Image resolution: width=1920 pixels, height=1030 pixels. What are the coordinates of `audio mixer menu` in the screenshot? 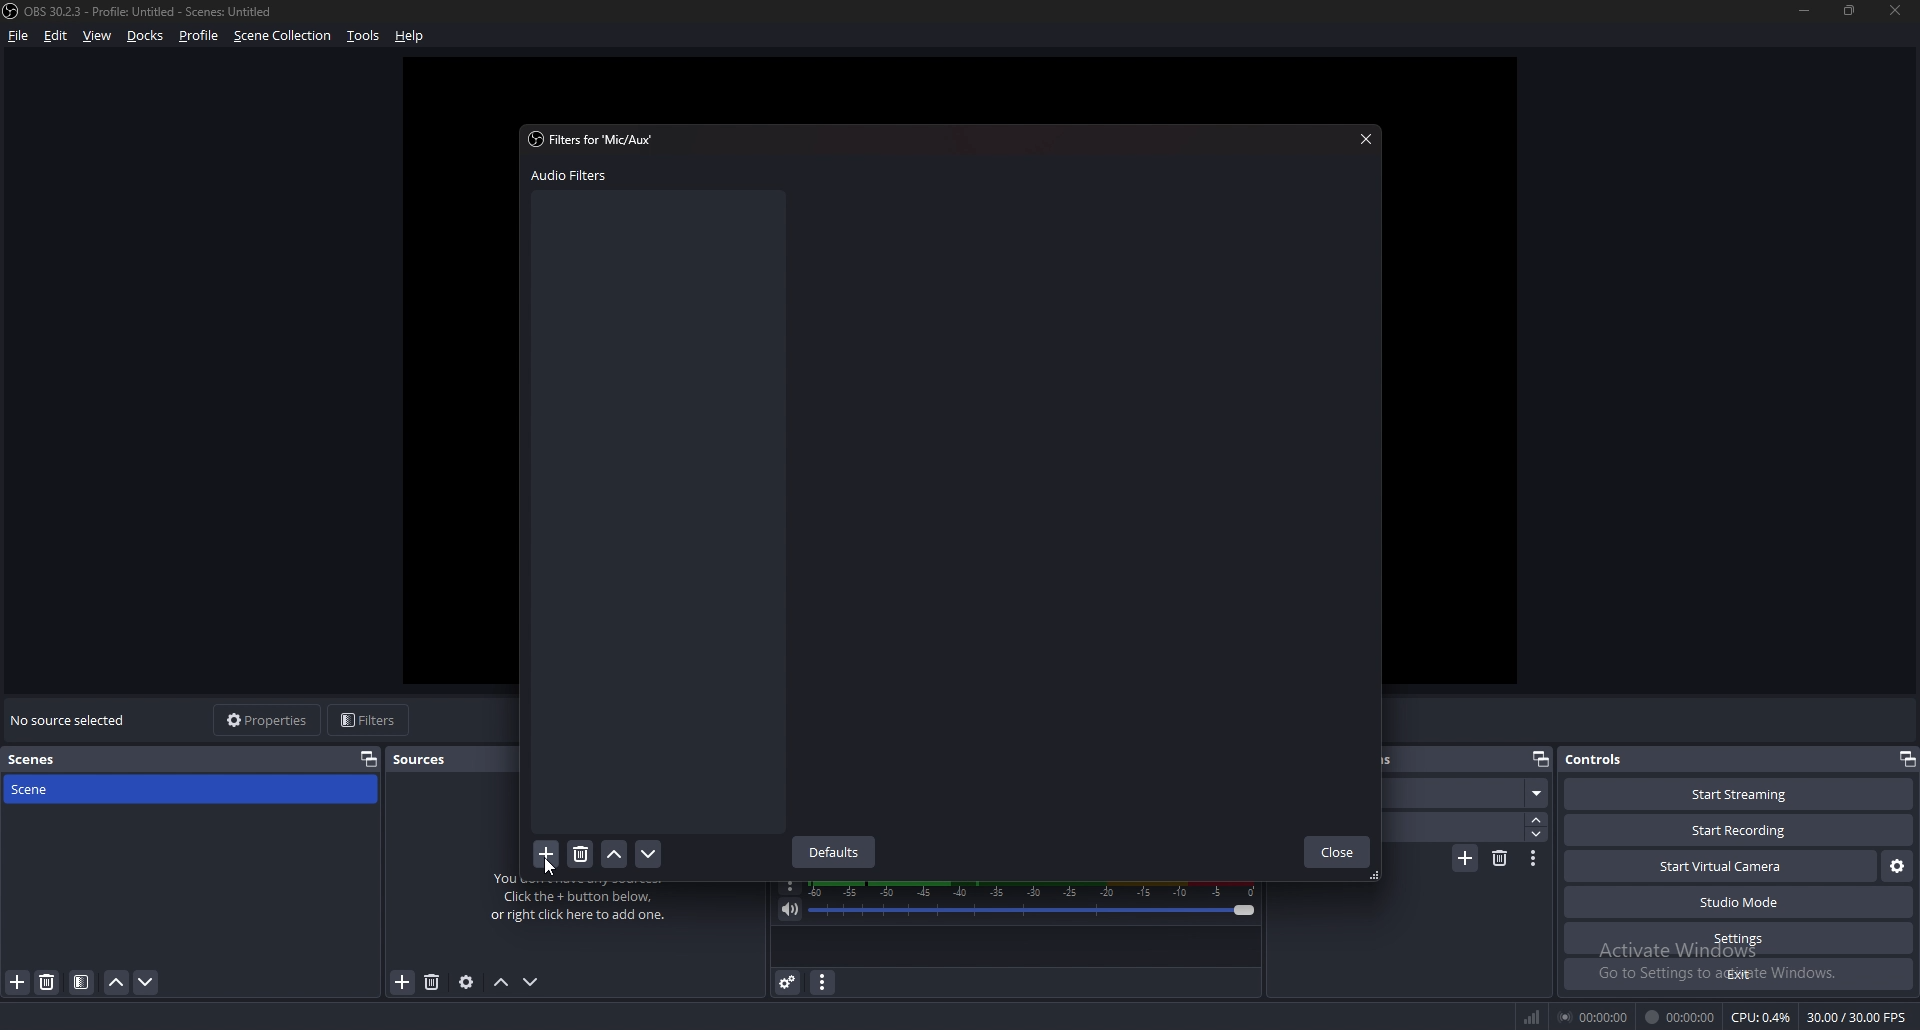 It's located at (823, 984).